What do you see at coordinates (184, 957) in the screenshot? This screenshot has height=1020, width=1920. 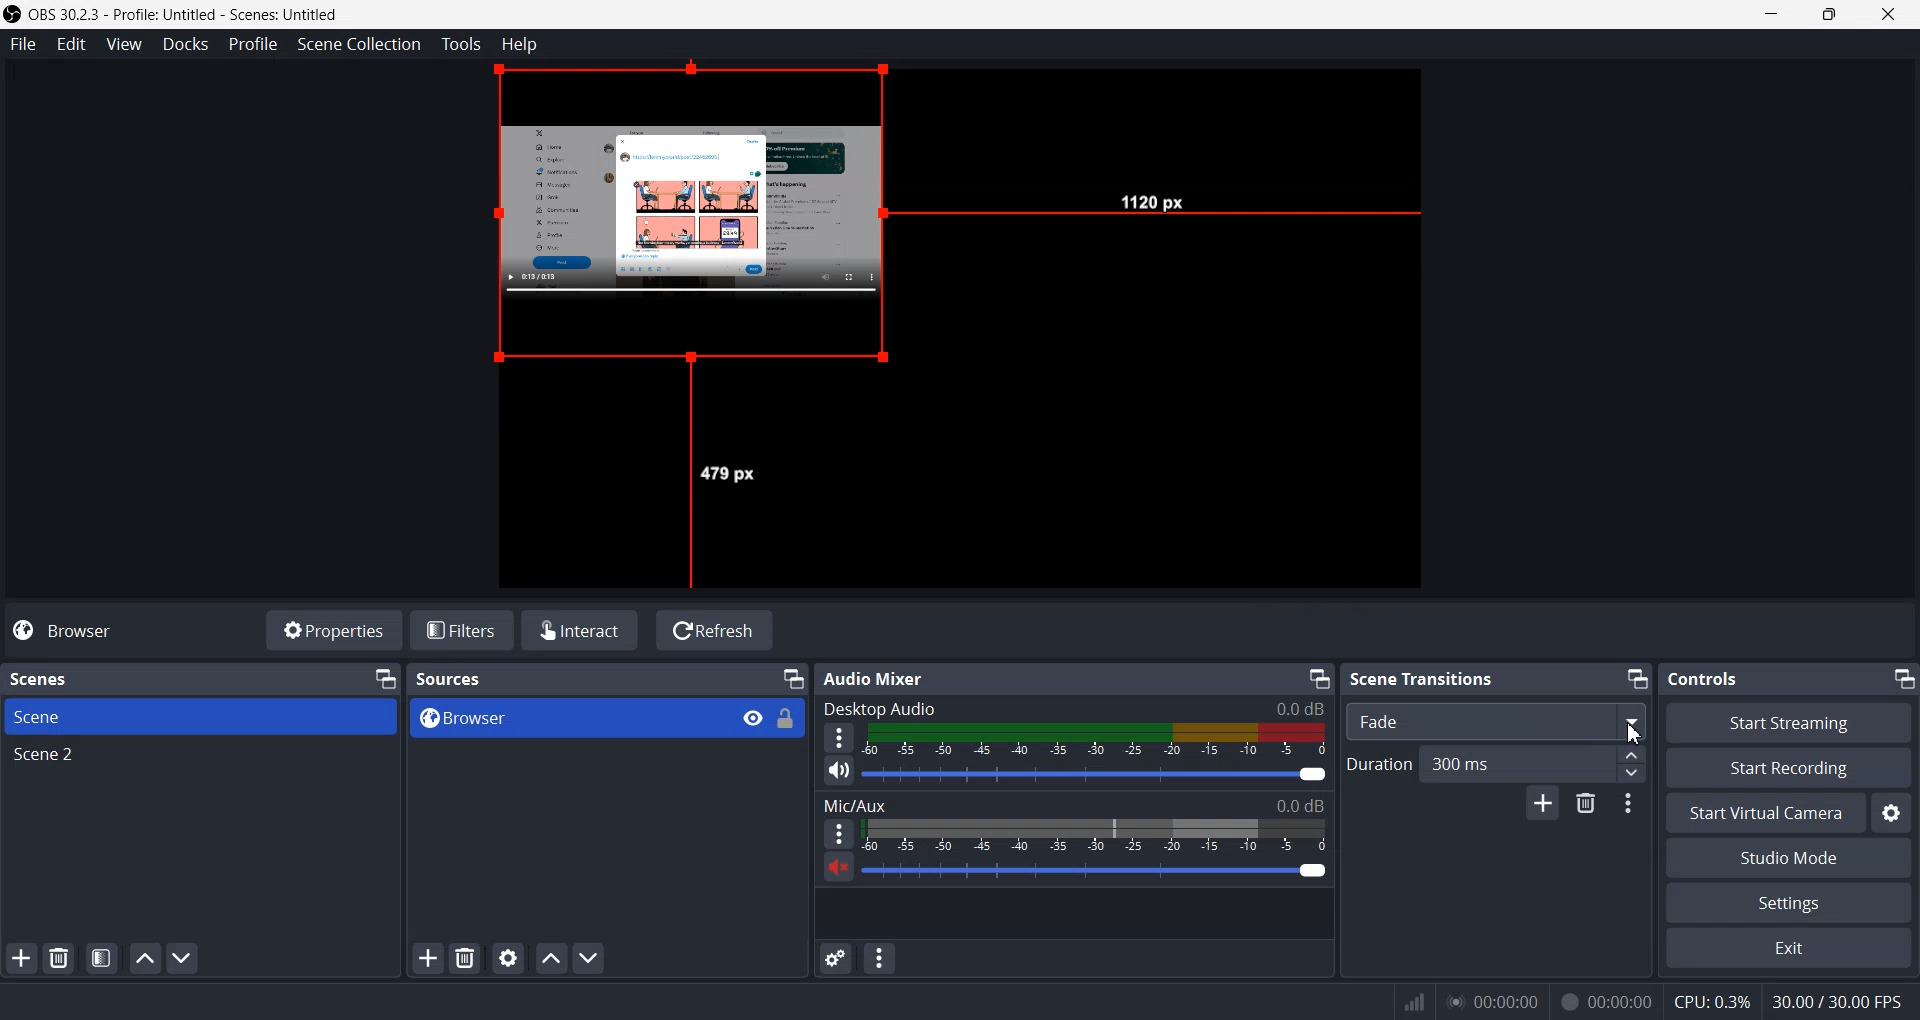 I see `Move Scene down` at bounding box center [184, 957].